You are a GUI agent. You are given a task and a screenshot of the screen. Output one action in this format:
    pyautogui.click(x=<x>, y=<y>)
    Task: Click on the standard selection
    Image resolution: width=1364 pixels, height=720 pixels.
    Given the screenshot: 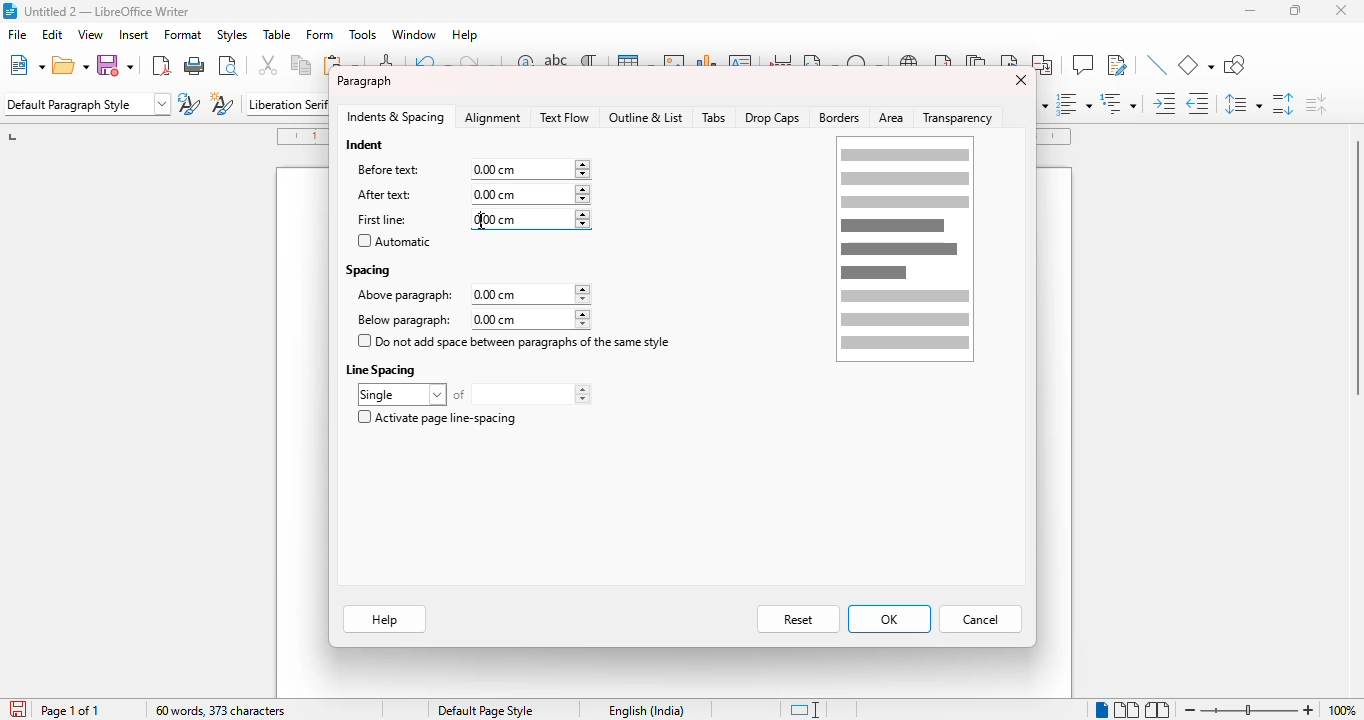 What is the action you would take?
    pyautogui.click(x=803, y=710)
    